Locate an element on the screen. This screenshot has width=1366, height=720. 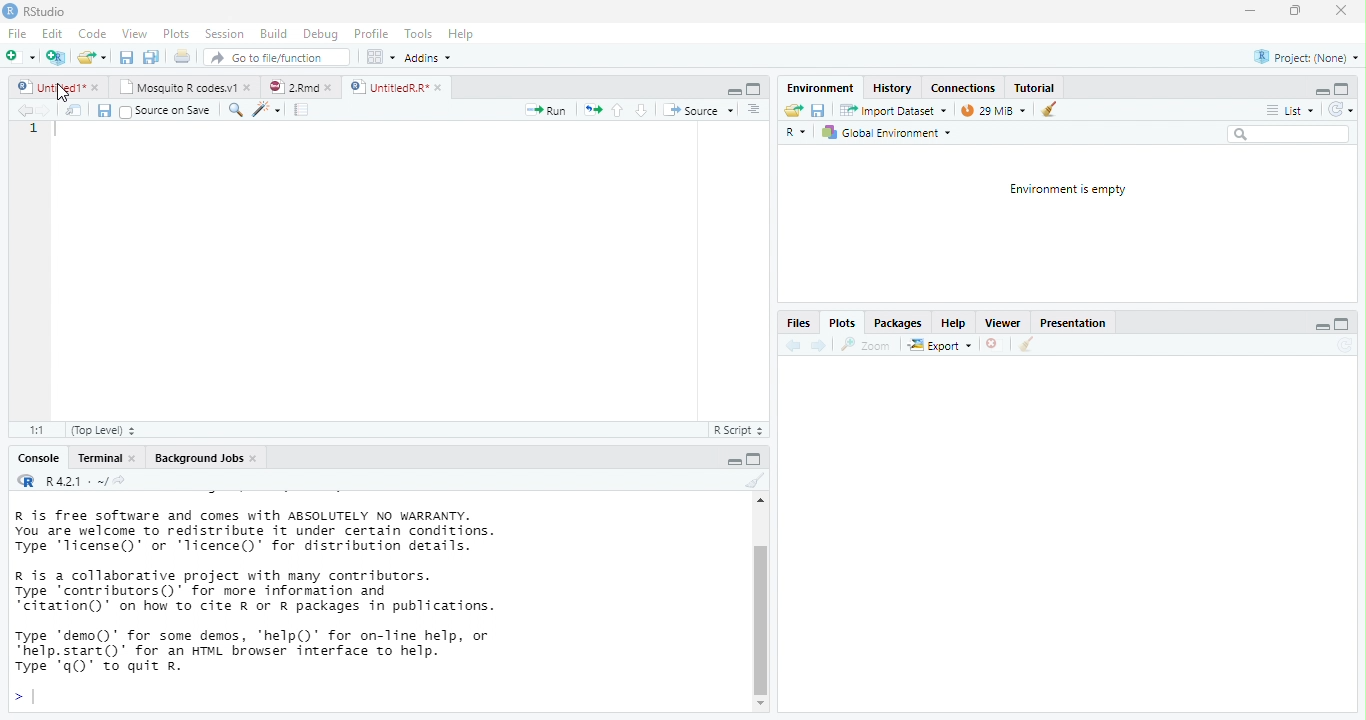
1:1 is located at coordinates (34, 431).